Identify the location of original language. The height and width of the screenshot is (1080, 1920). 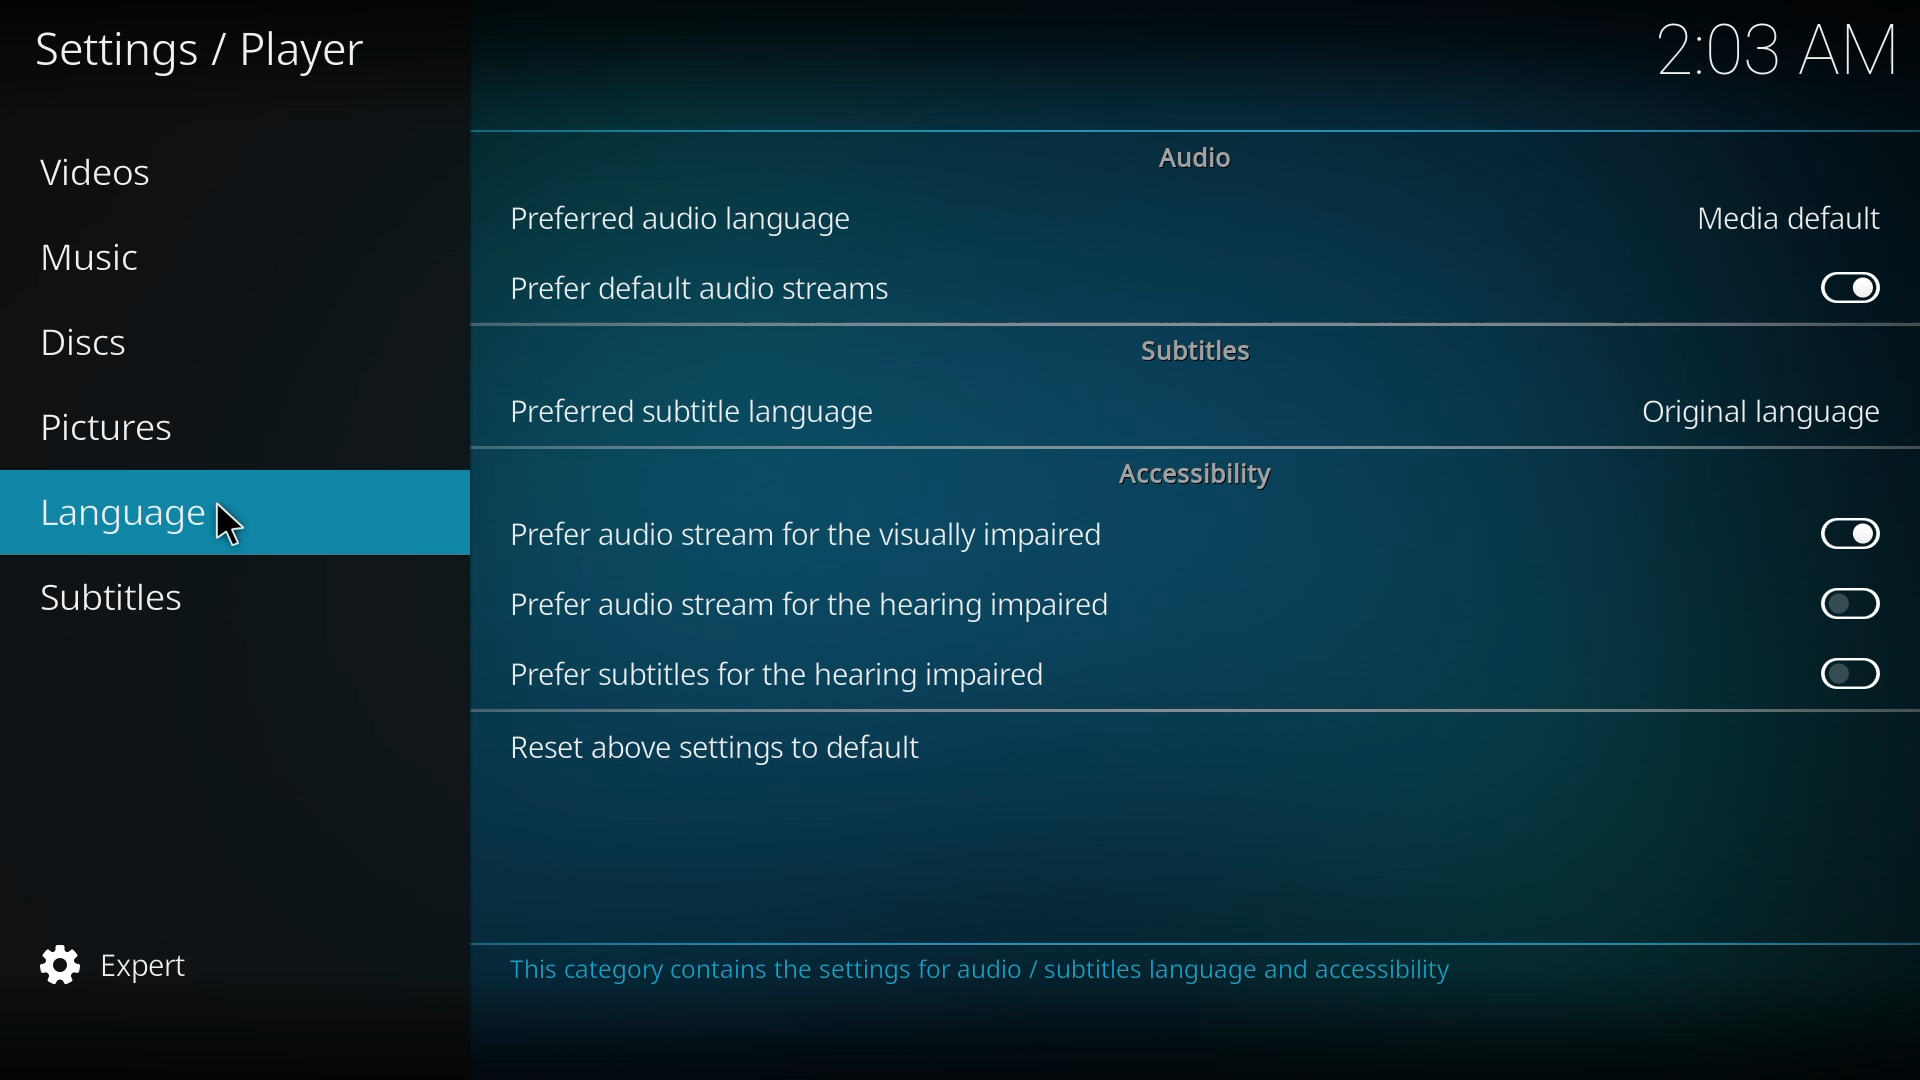
(1762, 411).